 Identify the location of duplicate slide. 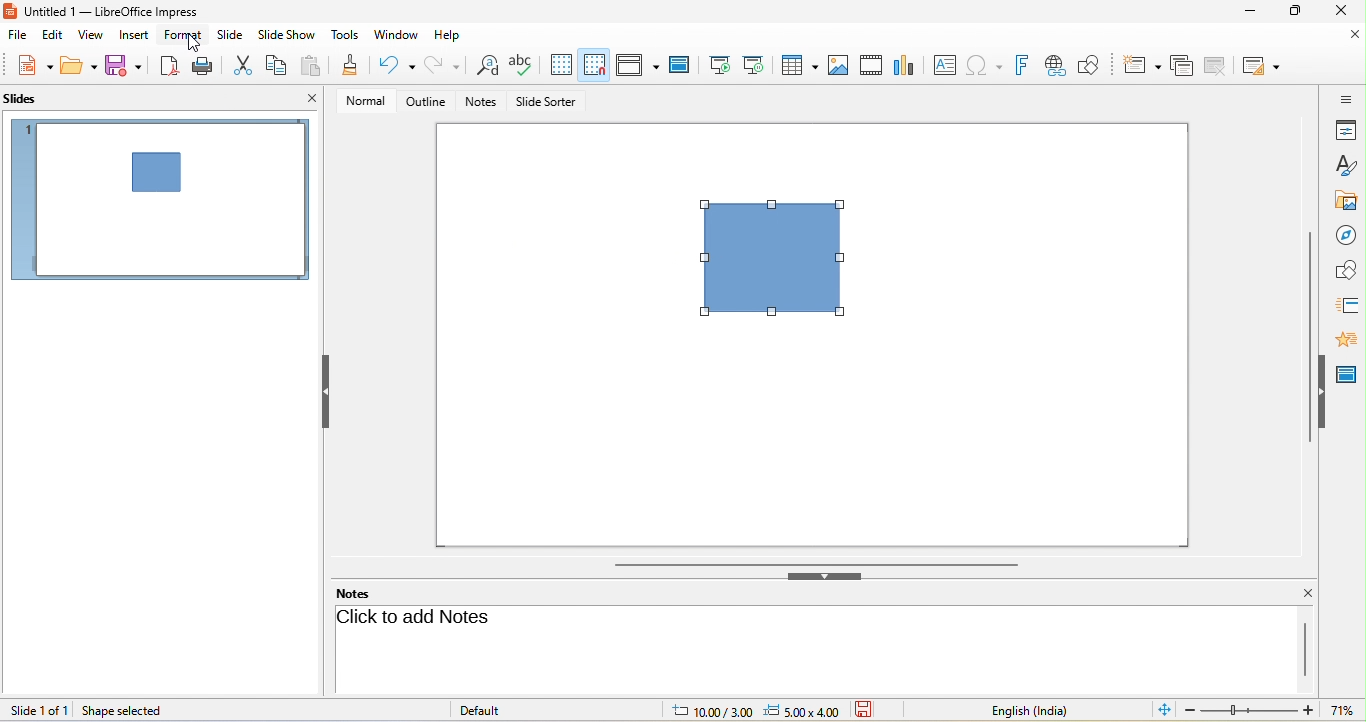
(1180, 67).